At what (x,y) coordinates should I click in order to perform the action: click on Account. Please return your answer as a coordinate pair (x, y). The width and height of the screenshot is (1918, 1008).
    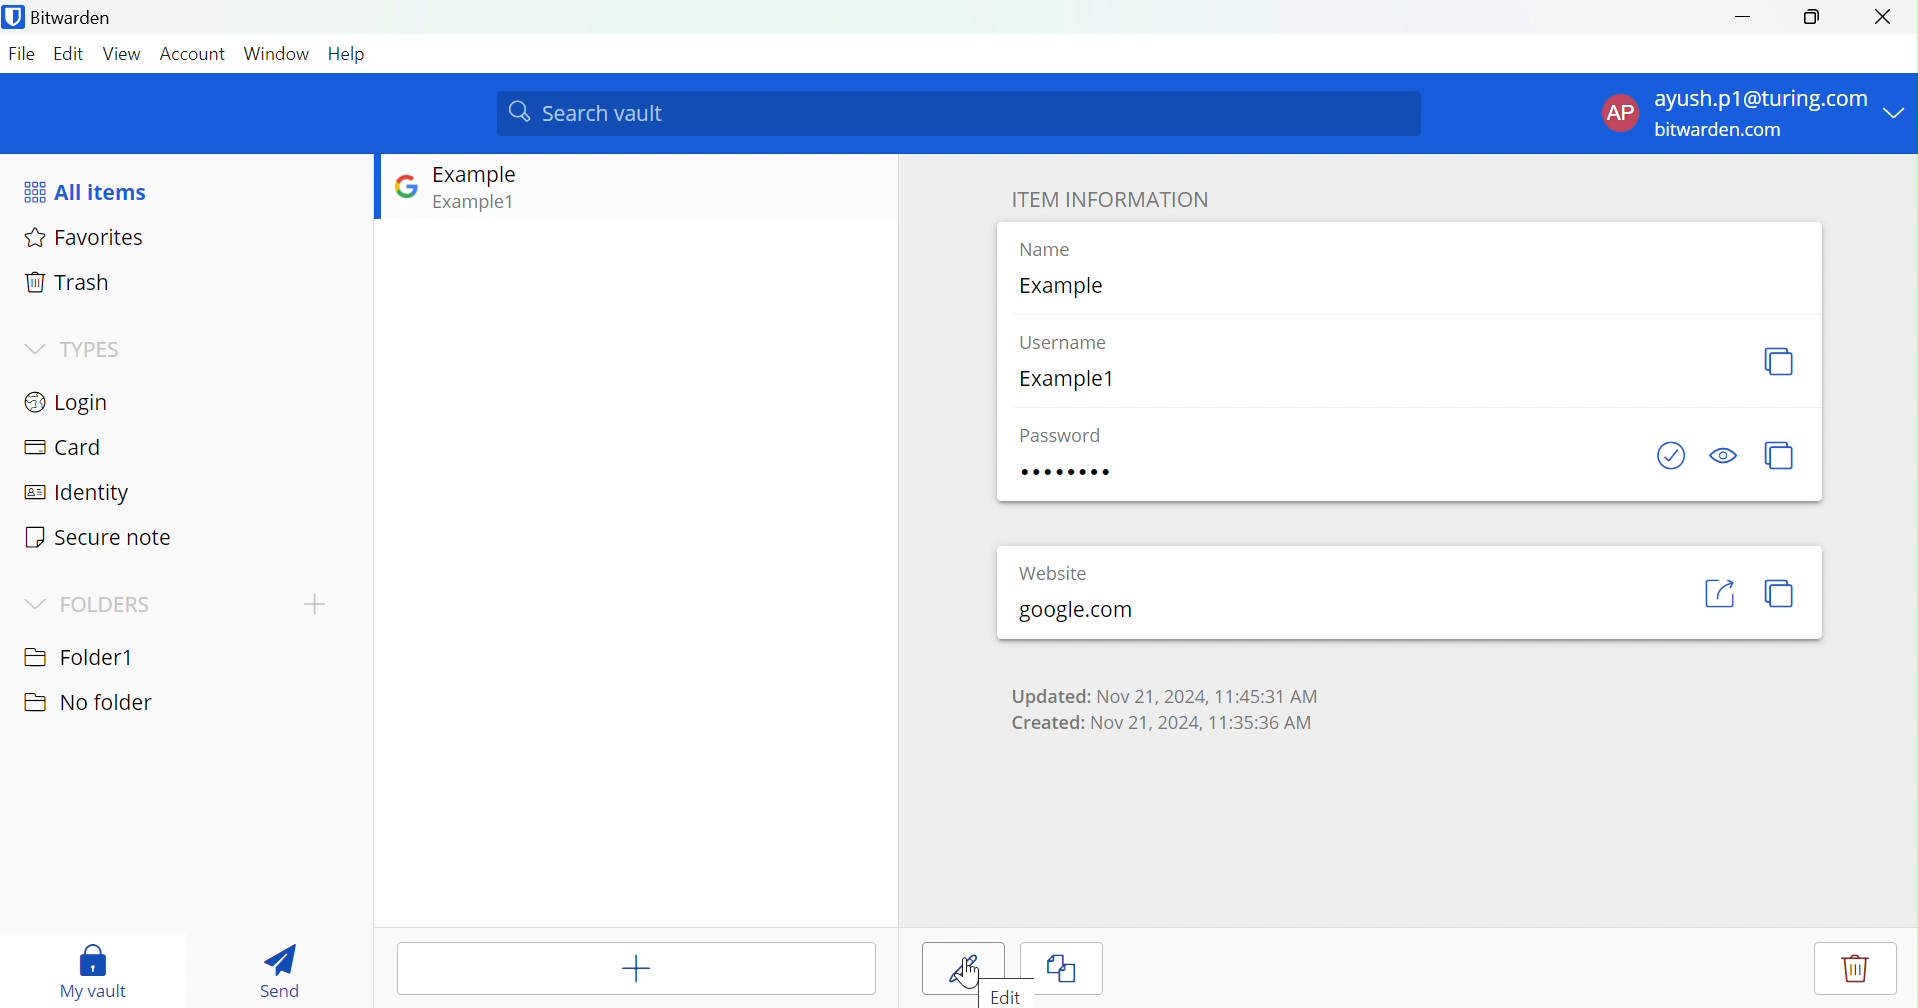
    Looking at the image, I should click on (194, 55).